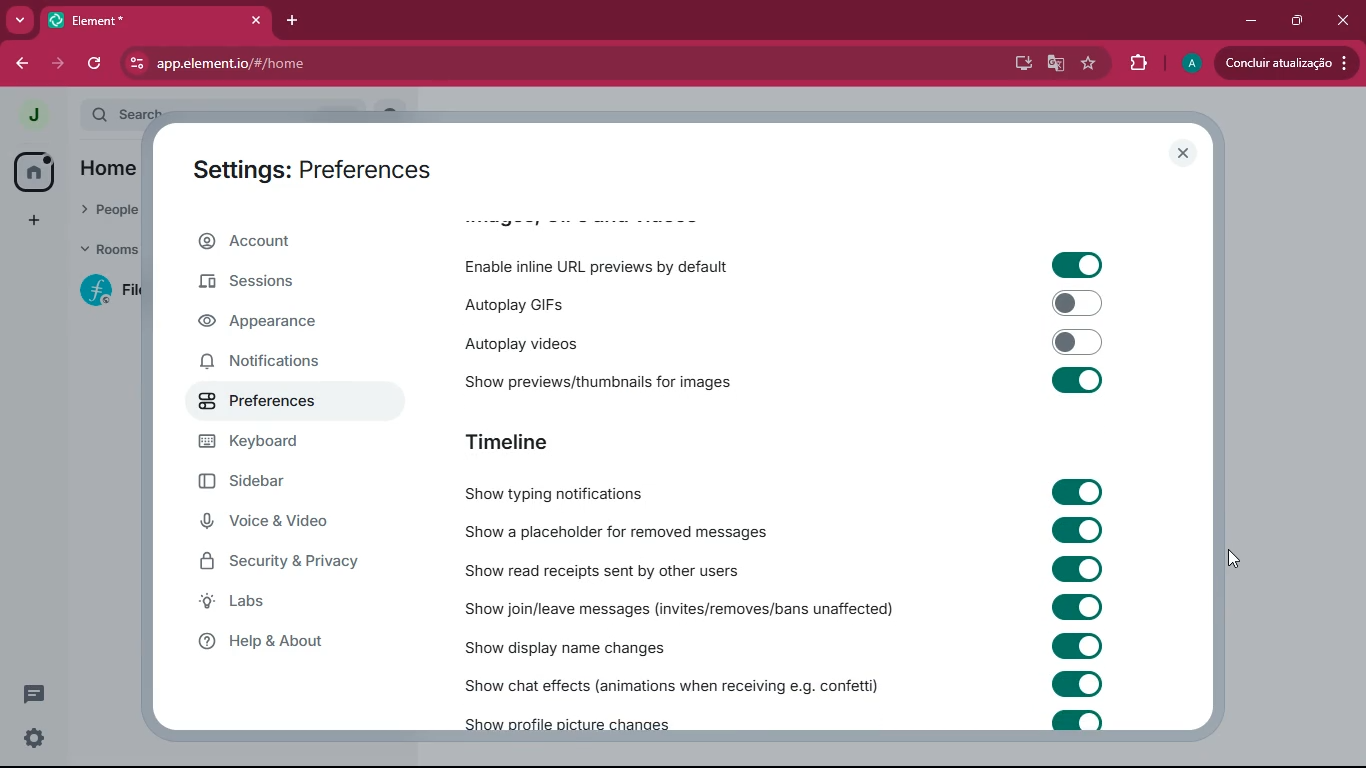 This screenshot has width=1366, height=768. What do you see at coordinates (586, 494) in the screenshot?
I see `show typing notifications` at bounding box center [586, 494].